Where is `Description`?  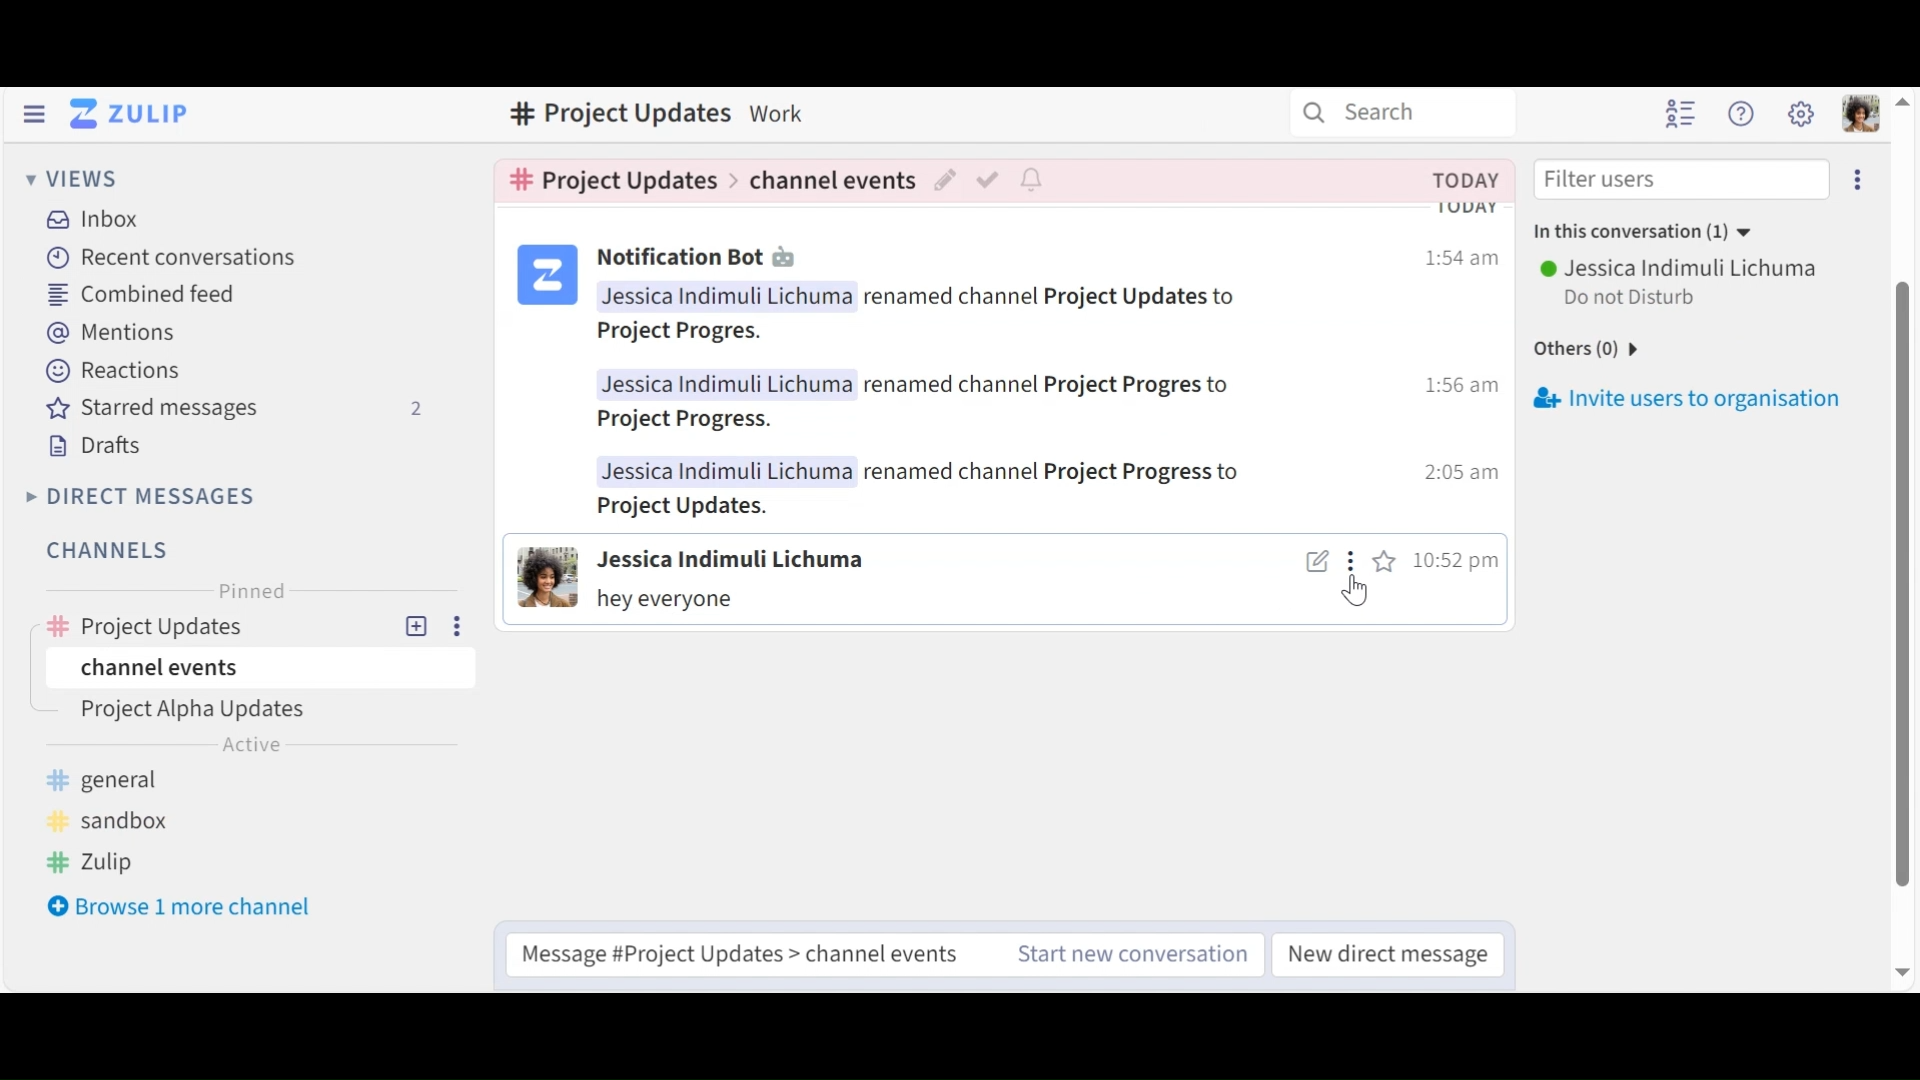 Description is located at coordinates (782, 112).